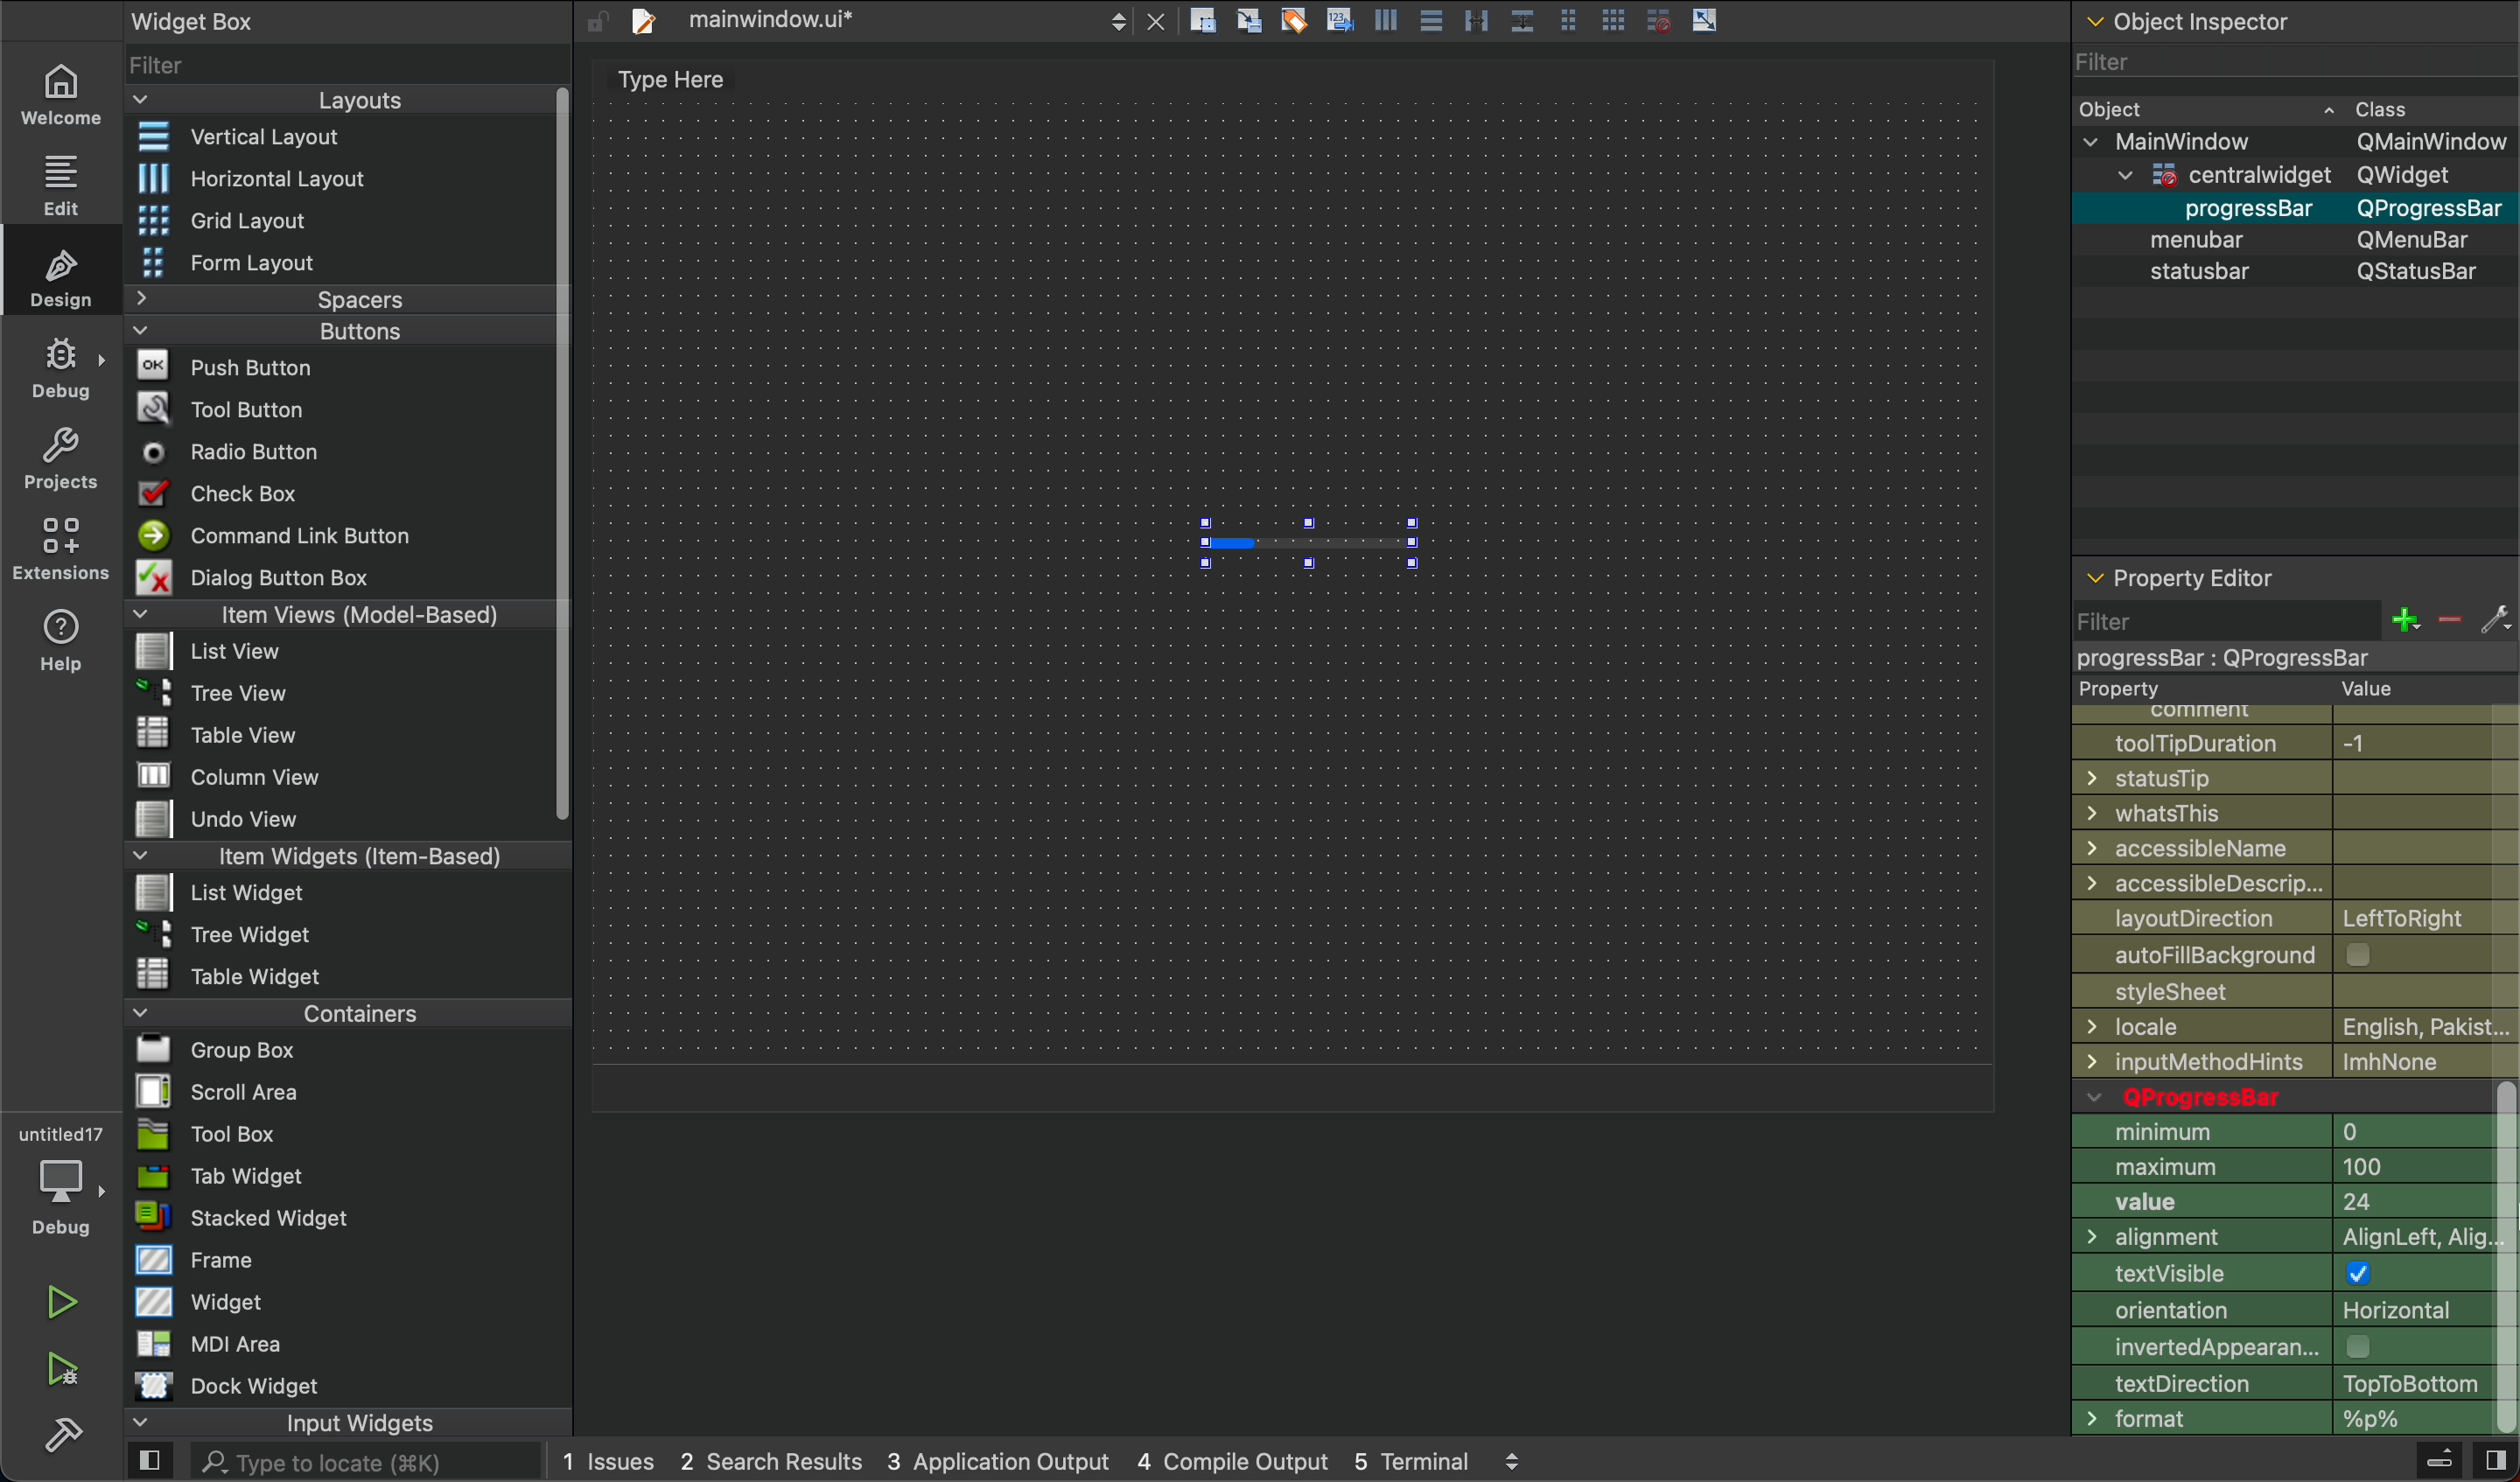 This screenshot has width=2520, height=1482. What do you see at coordinates (331, 139) in the screenshot?
I see `vertical layout` at bounding box center [331, 139].